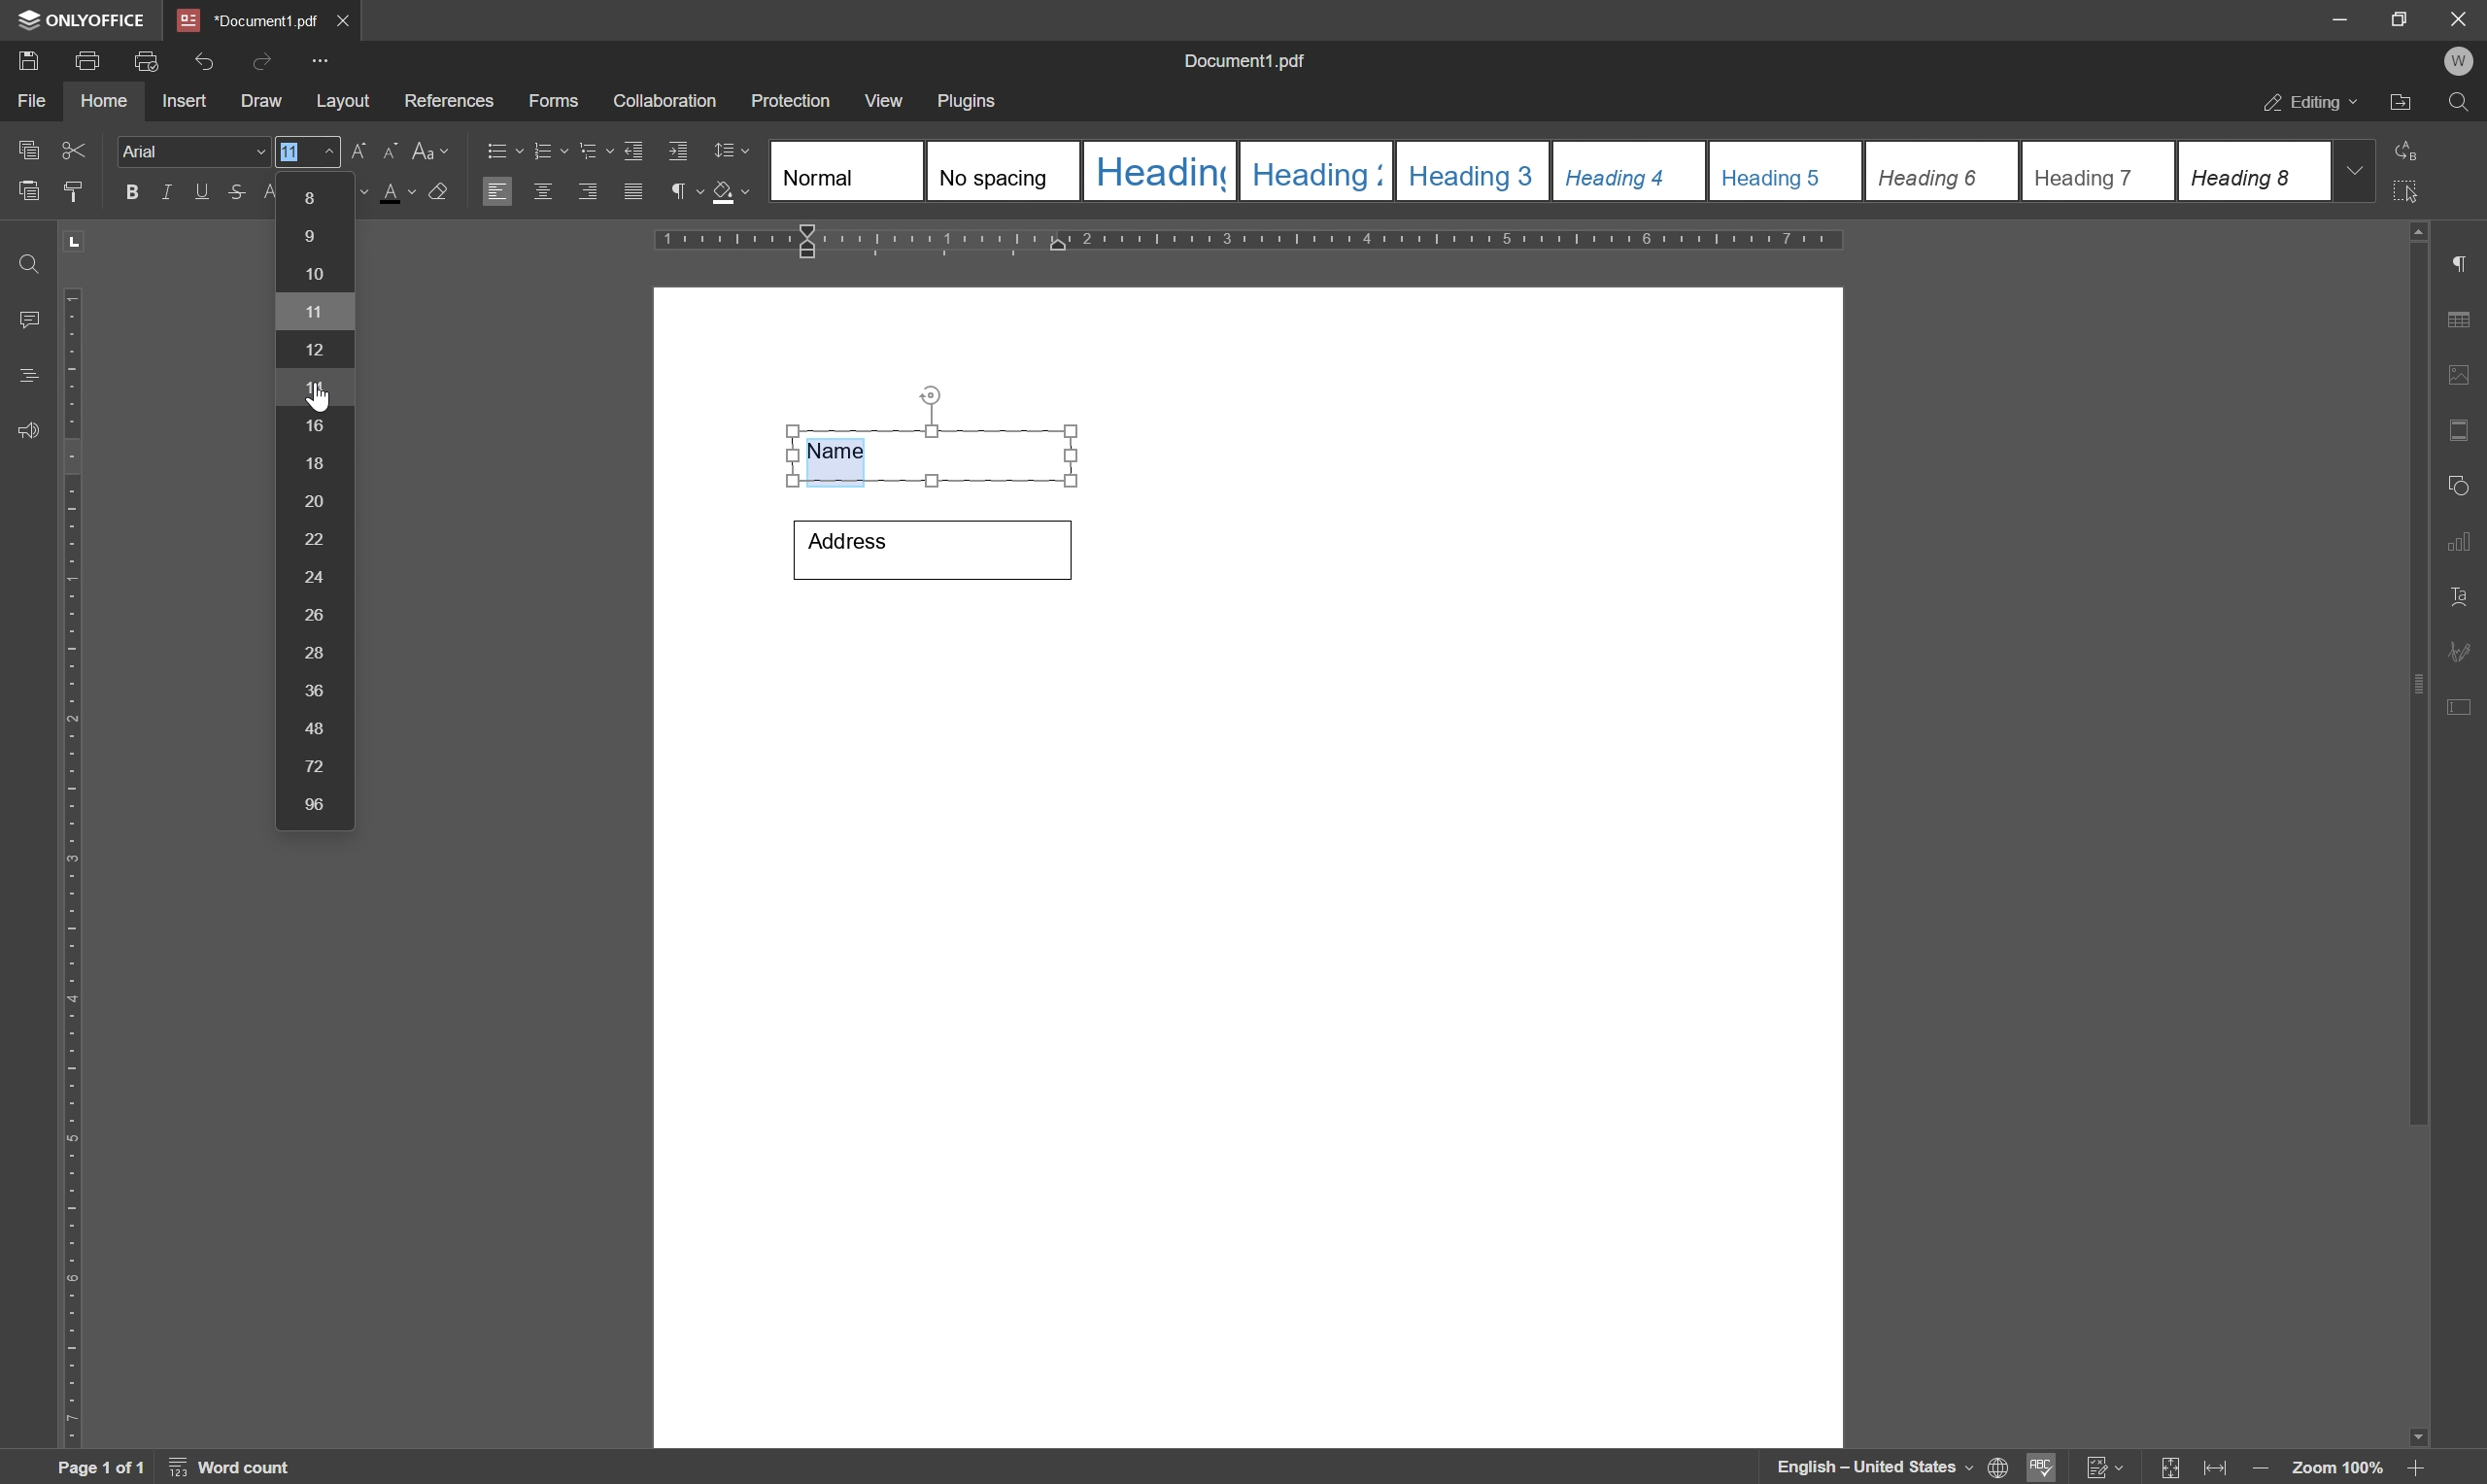 Image resolution: width=2487 pixels, height=1484 pixels. Describe the element at coordinates (2402, 105) in the screenshot. I see `open file location` at that location.